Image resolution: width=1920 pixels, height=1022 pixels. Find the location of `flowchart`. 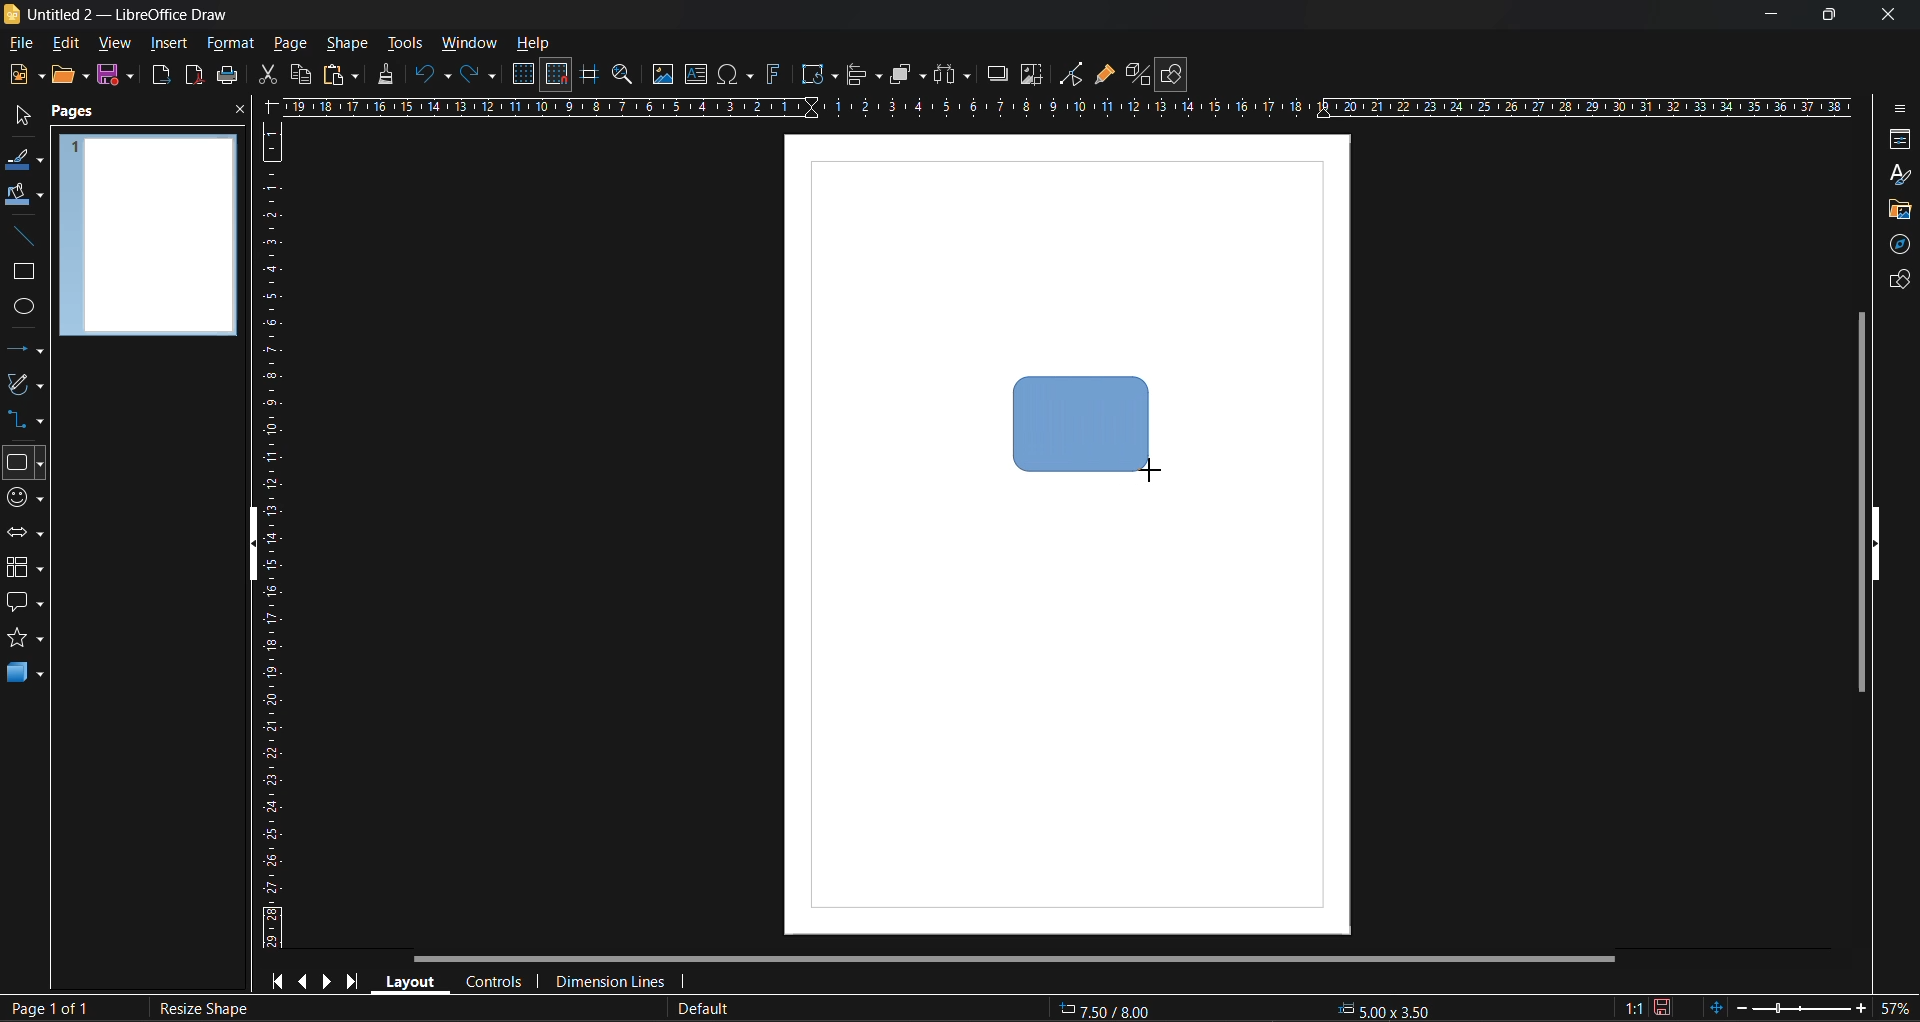

flowchart is located at coordinates (24, 568).